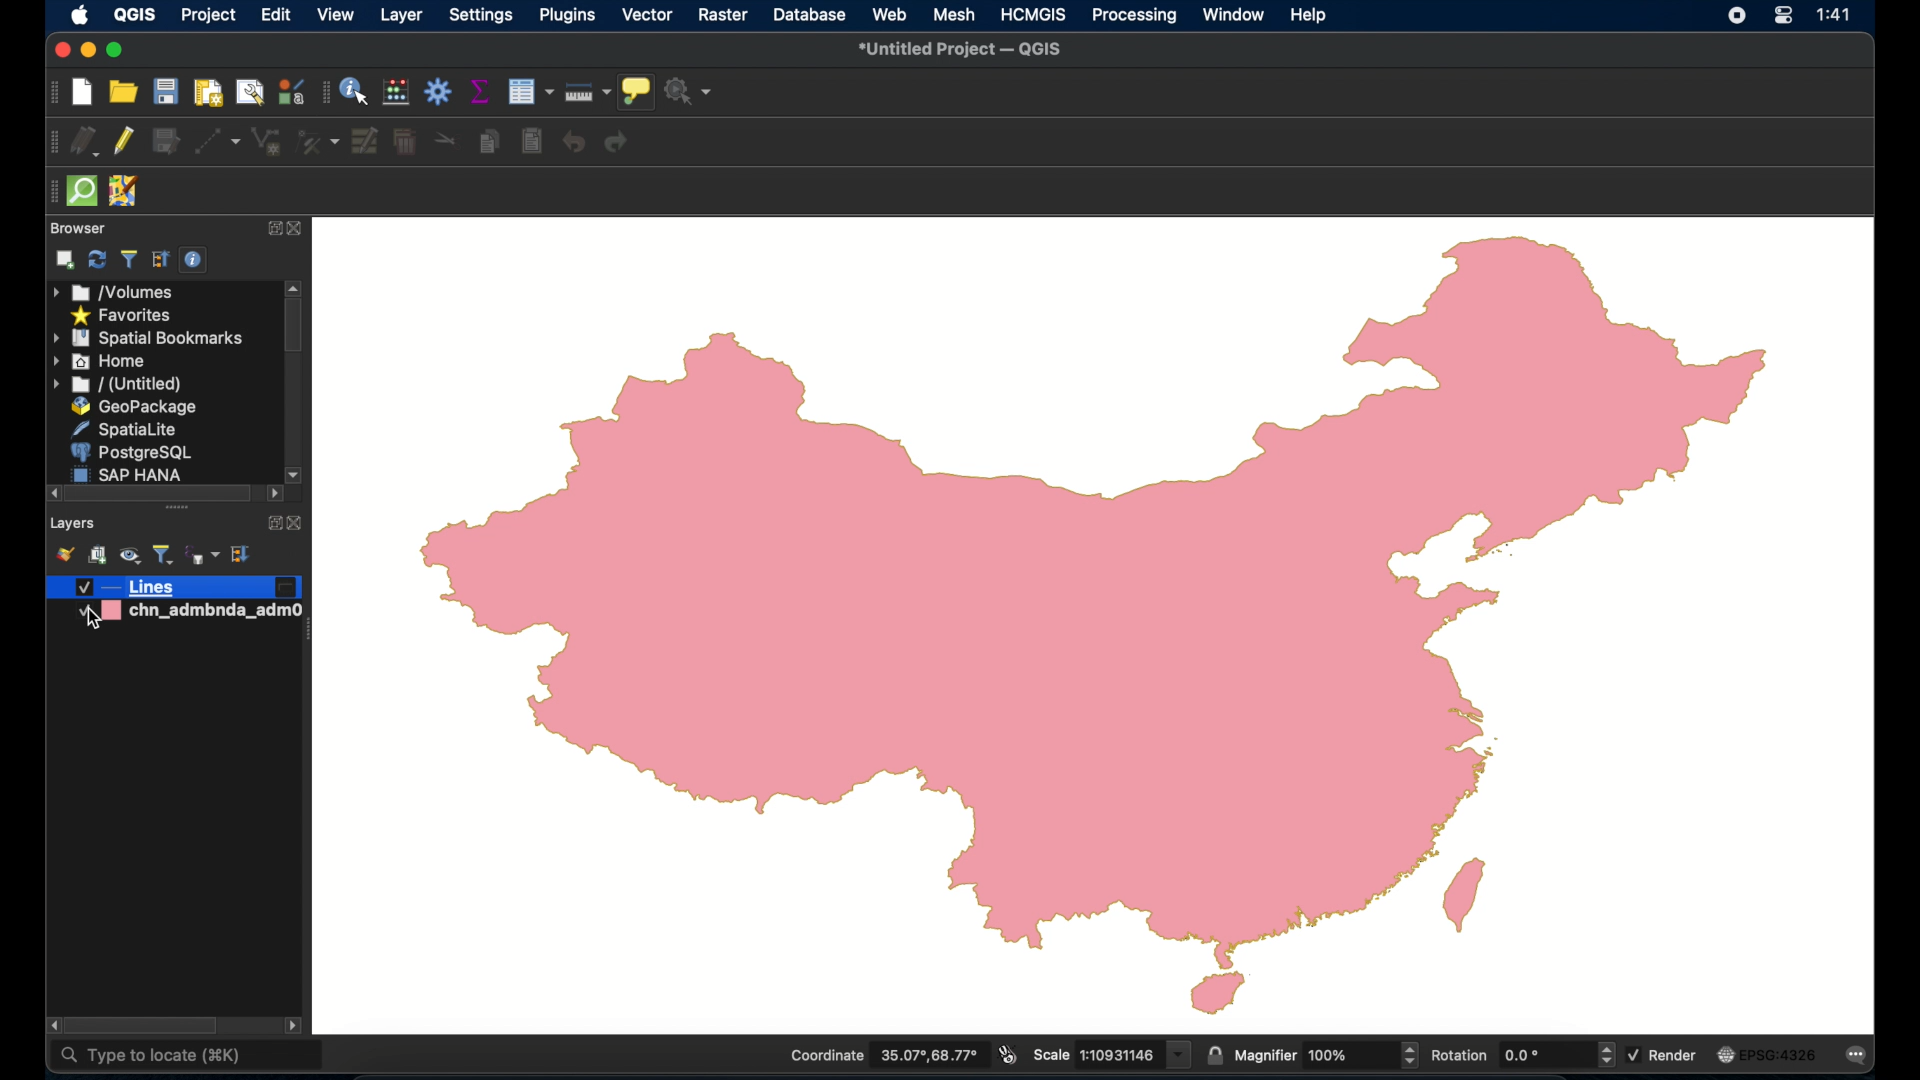 The height and width of the screenshot is (1080, 1920). I want to click on plugins, so click(565, 15).